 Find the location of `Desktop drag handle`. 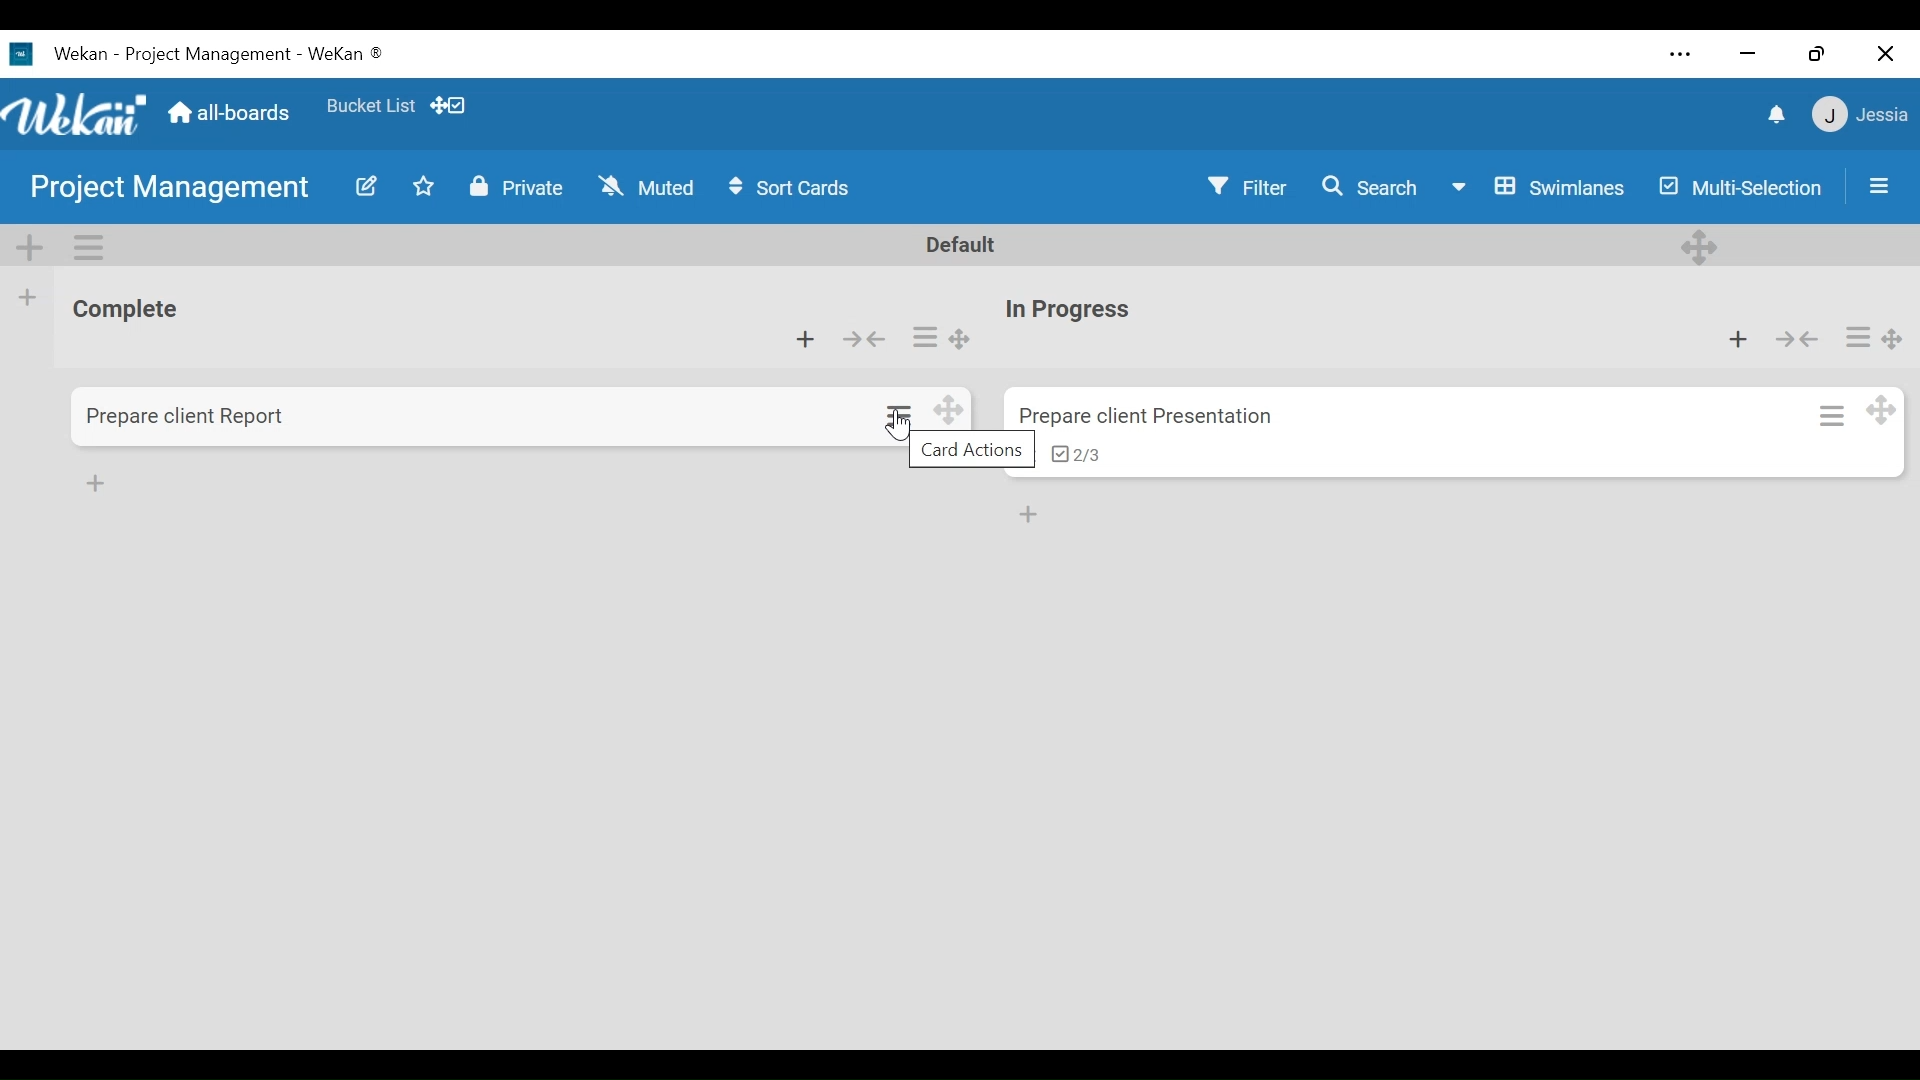

Desktop drag handle is located at coordinates (1880, 410).